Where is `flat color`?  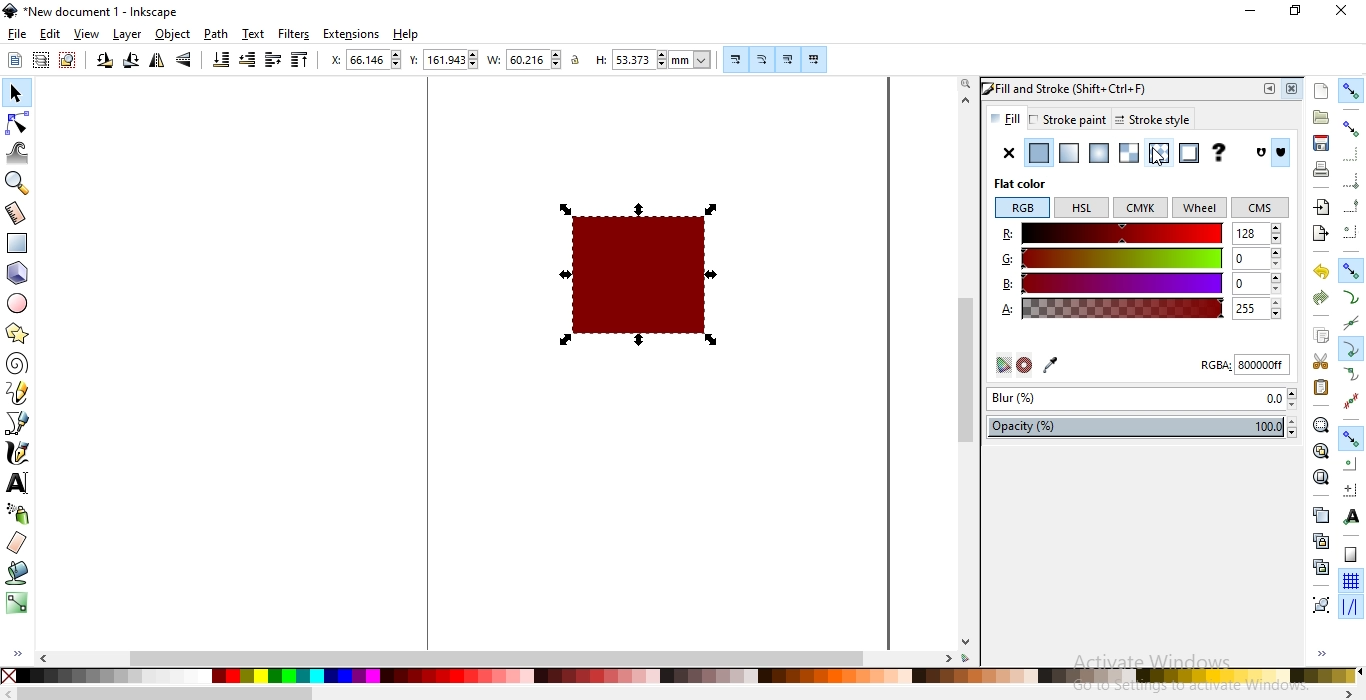
flat color is located at coordinates (1037, 153).